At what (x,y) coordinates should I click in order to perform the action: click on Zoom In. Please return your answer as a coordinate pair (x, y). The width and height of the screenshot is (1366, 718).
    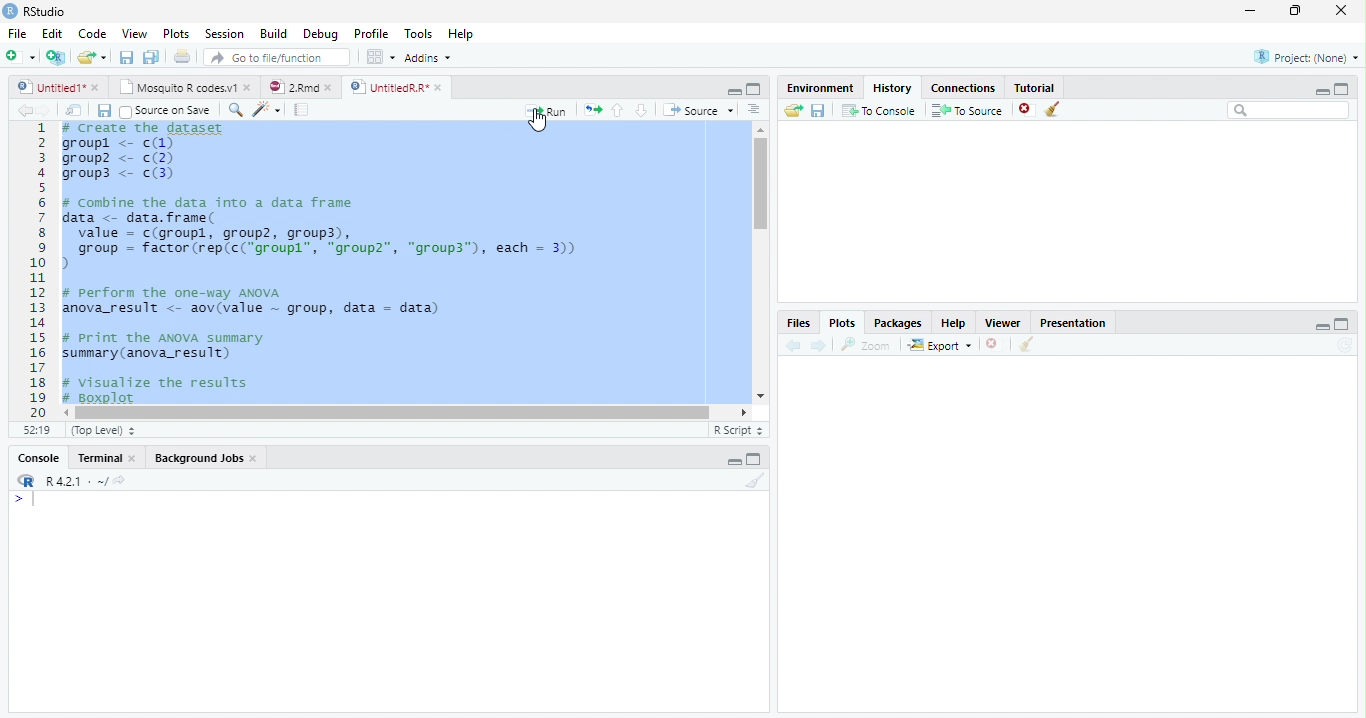
    Looking at the image, I should click on (234, 111).